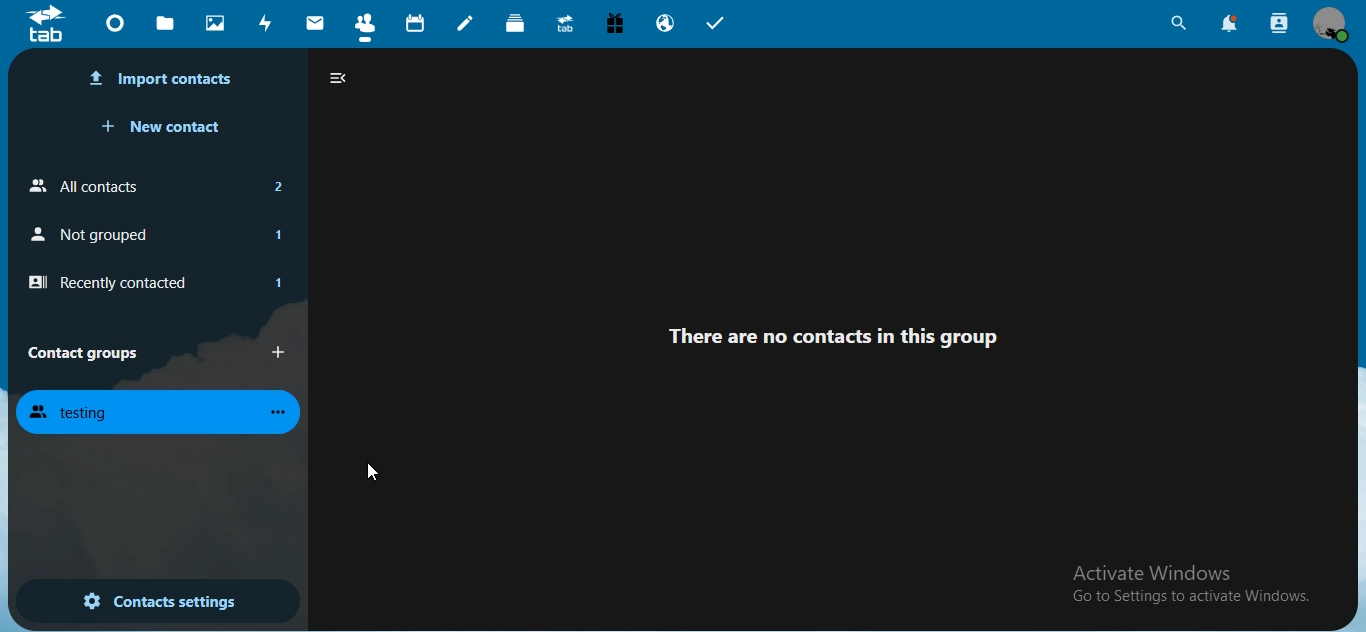 The image size is (1366, 632). What do you see at coordinates (164, 79) in the screenshot?
I see `import contacts` at bounding box center [164, 79].